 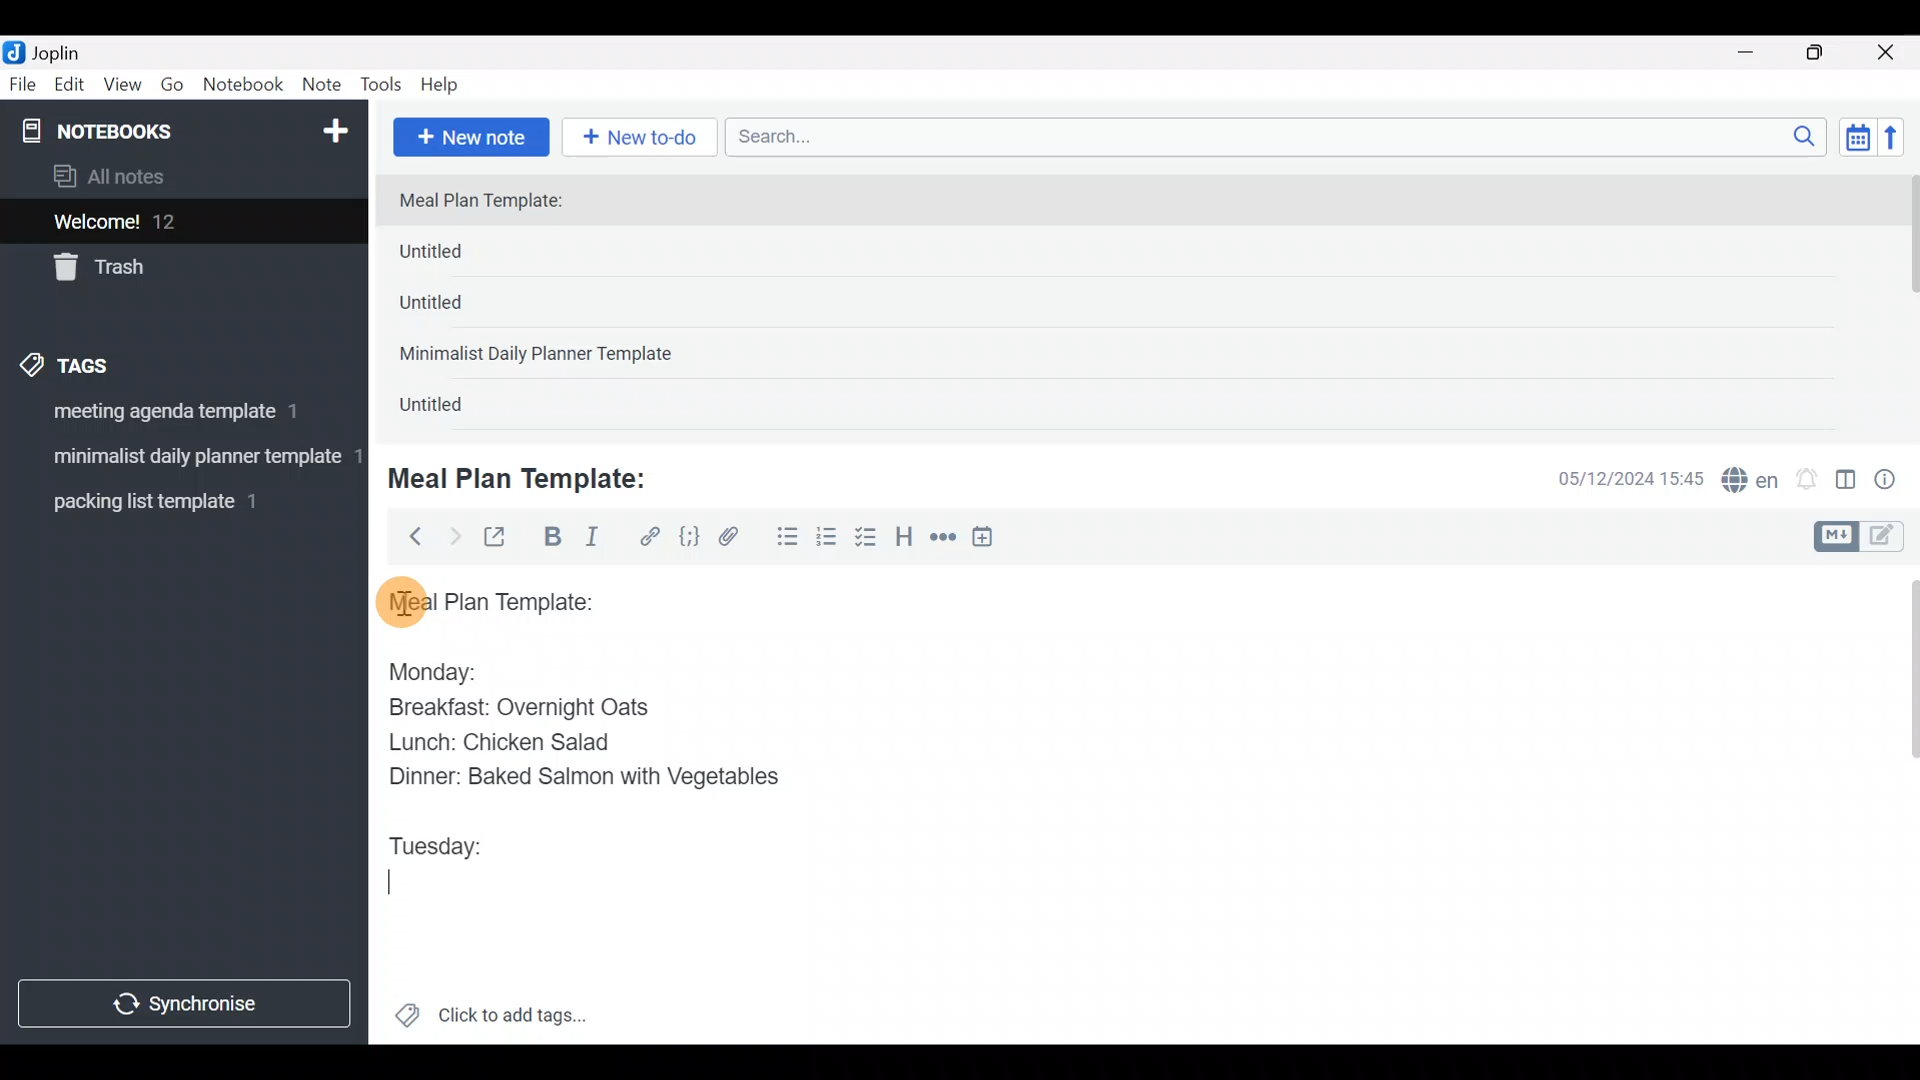 What do you see at coordinates (992, 540) in the screenshot?
I see `Insert time` at bounding box center [992, 540].